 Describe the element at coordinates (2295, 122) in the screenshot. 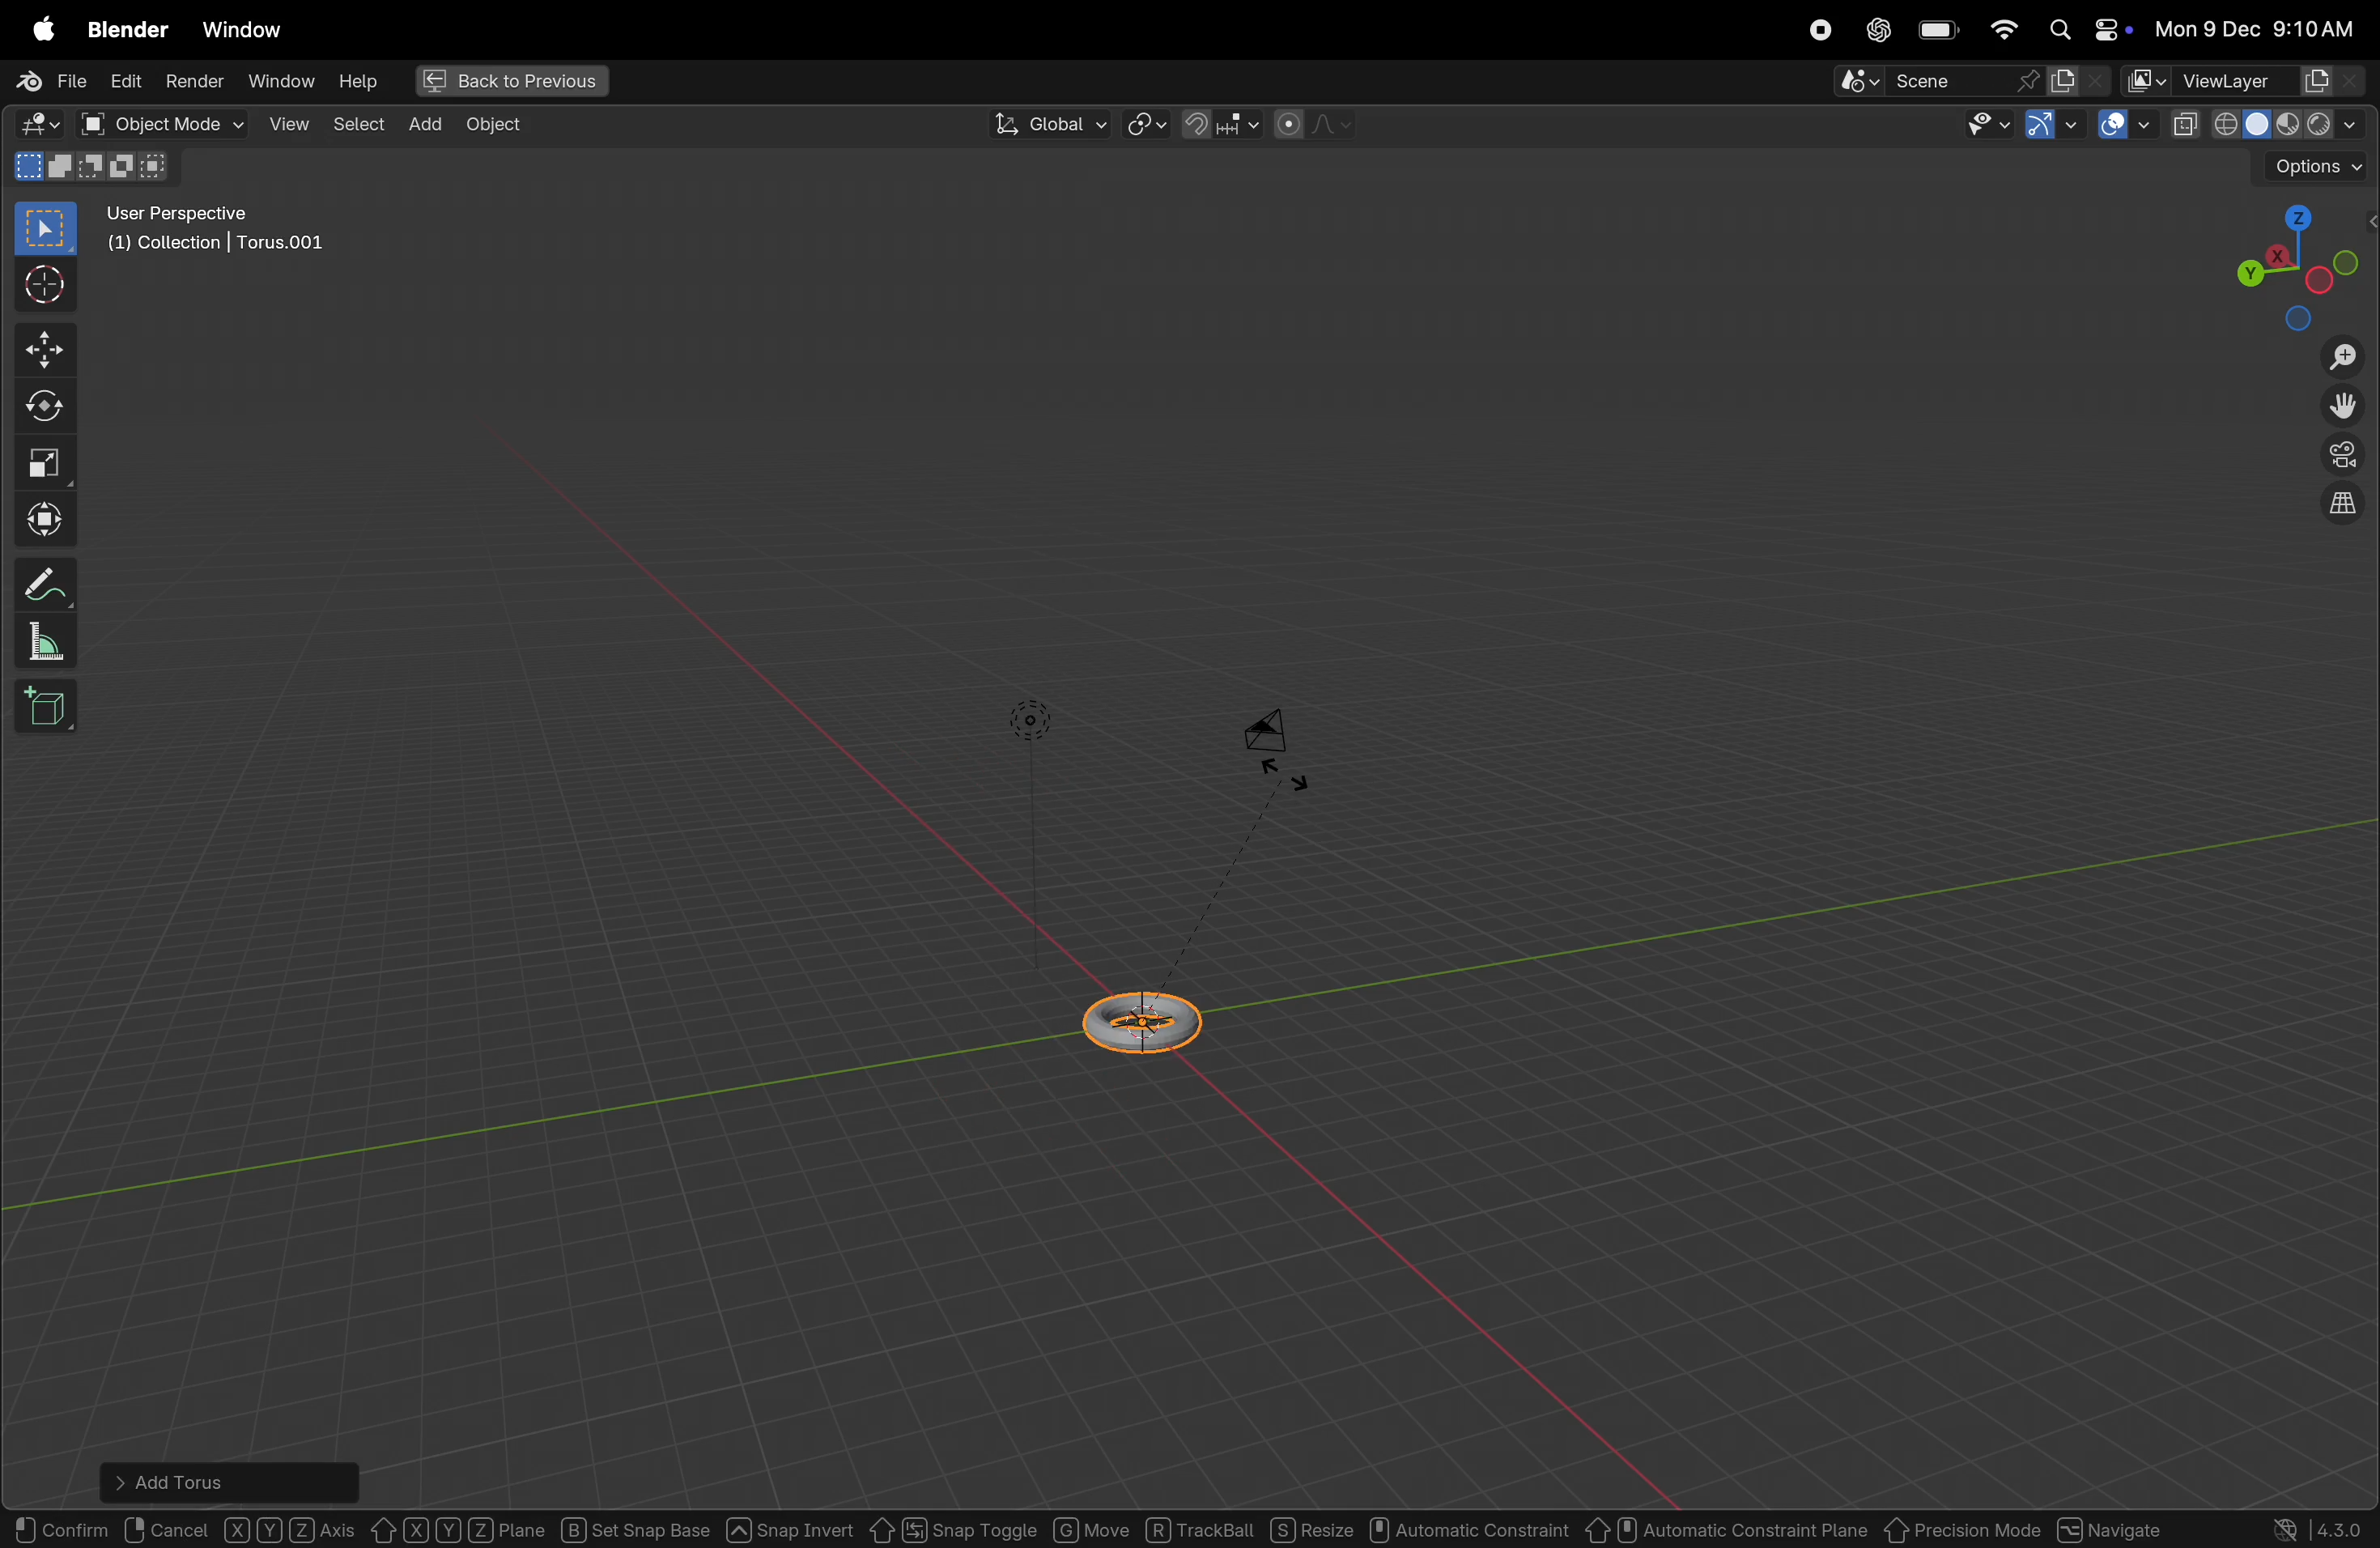

I see `view shading` at that location.